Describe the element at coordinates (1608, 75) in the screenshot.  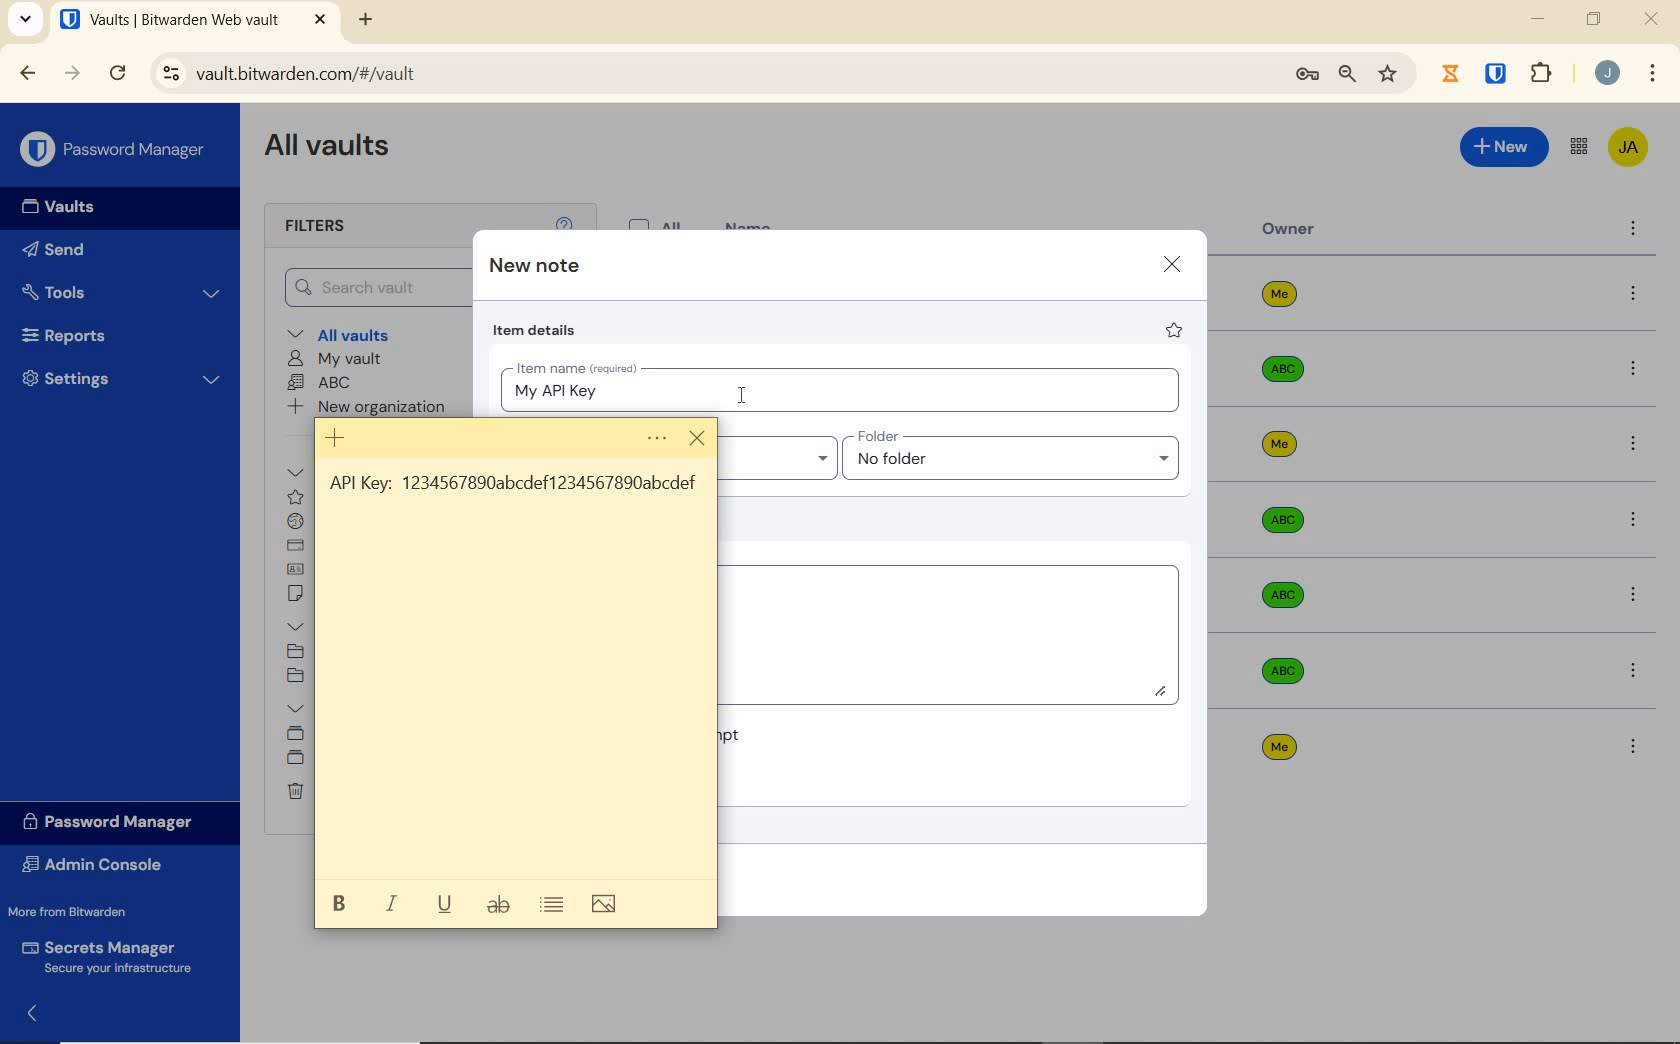
I see `Account` at that location.